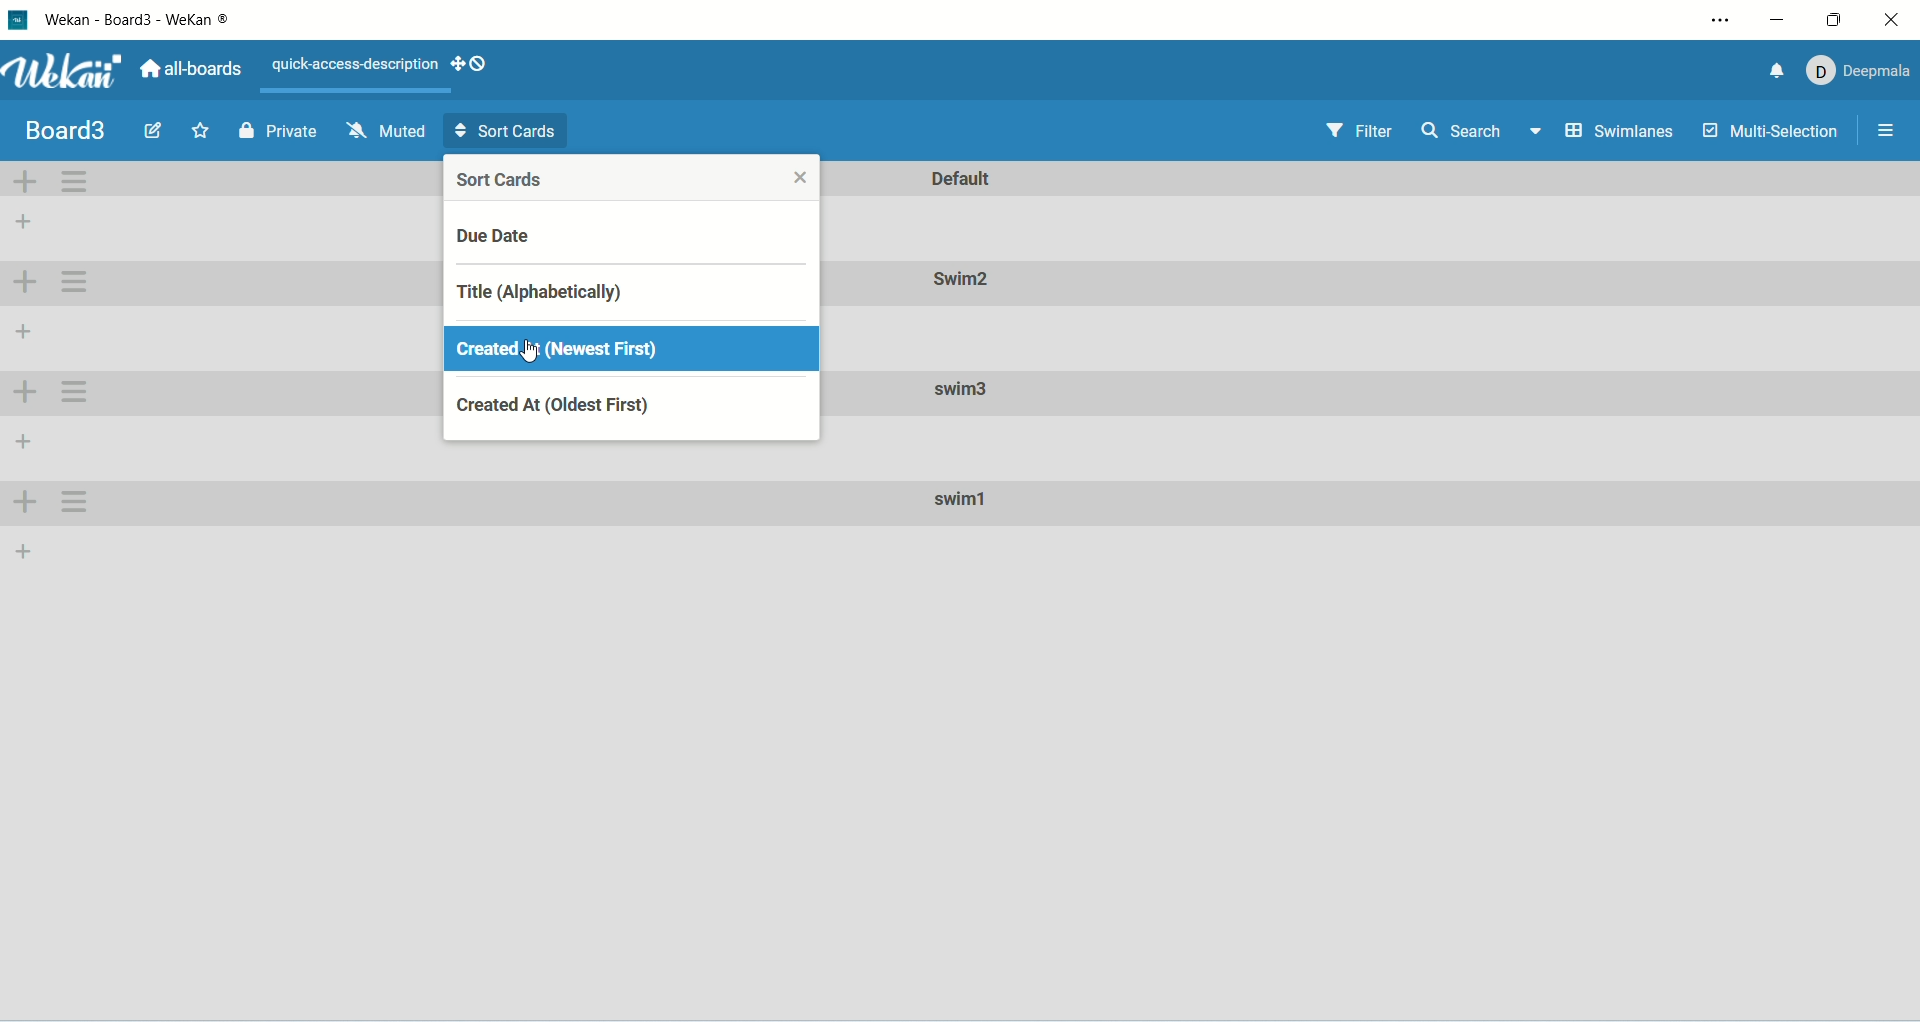 The width and height of the screenshot is (1920, 1022). Describe the element at coordinates (25, 218) in the screenshot. I see `add list` at that location.